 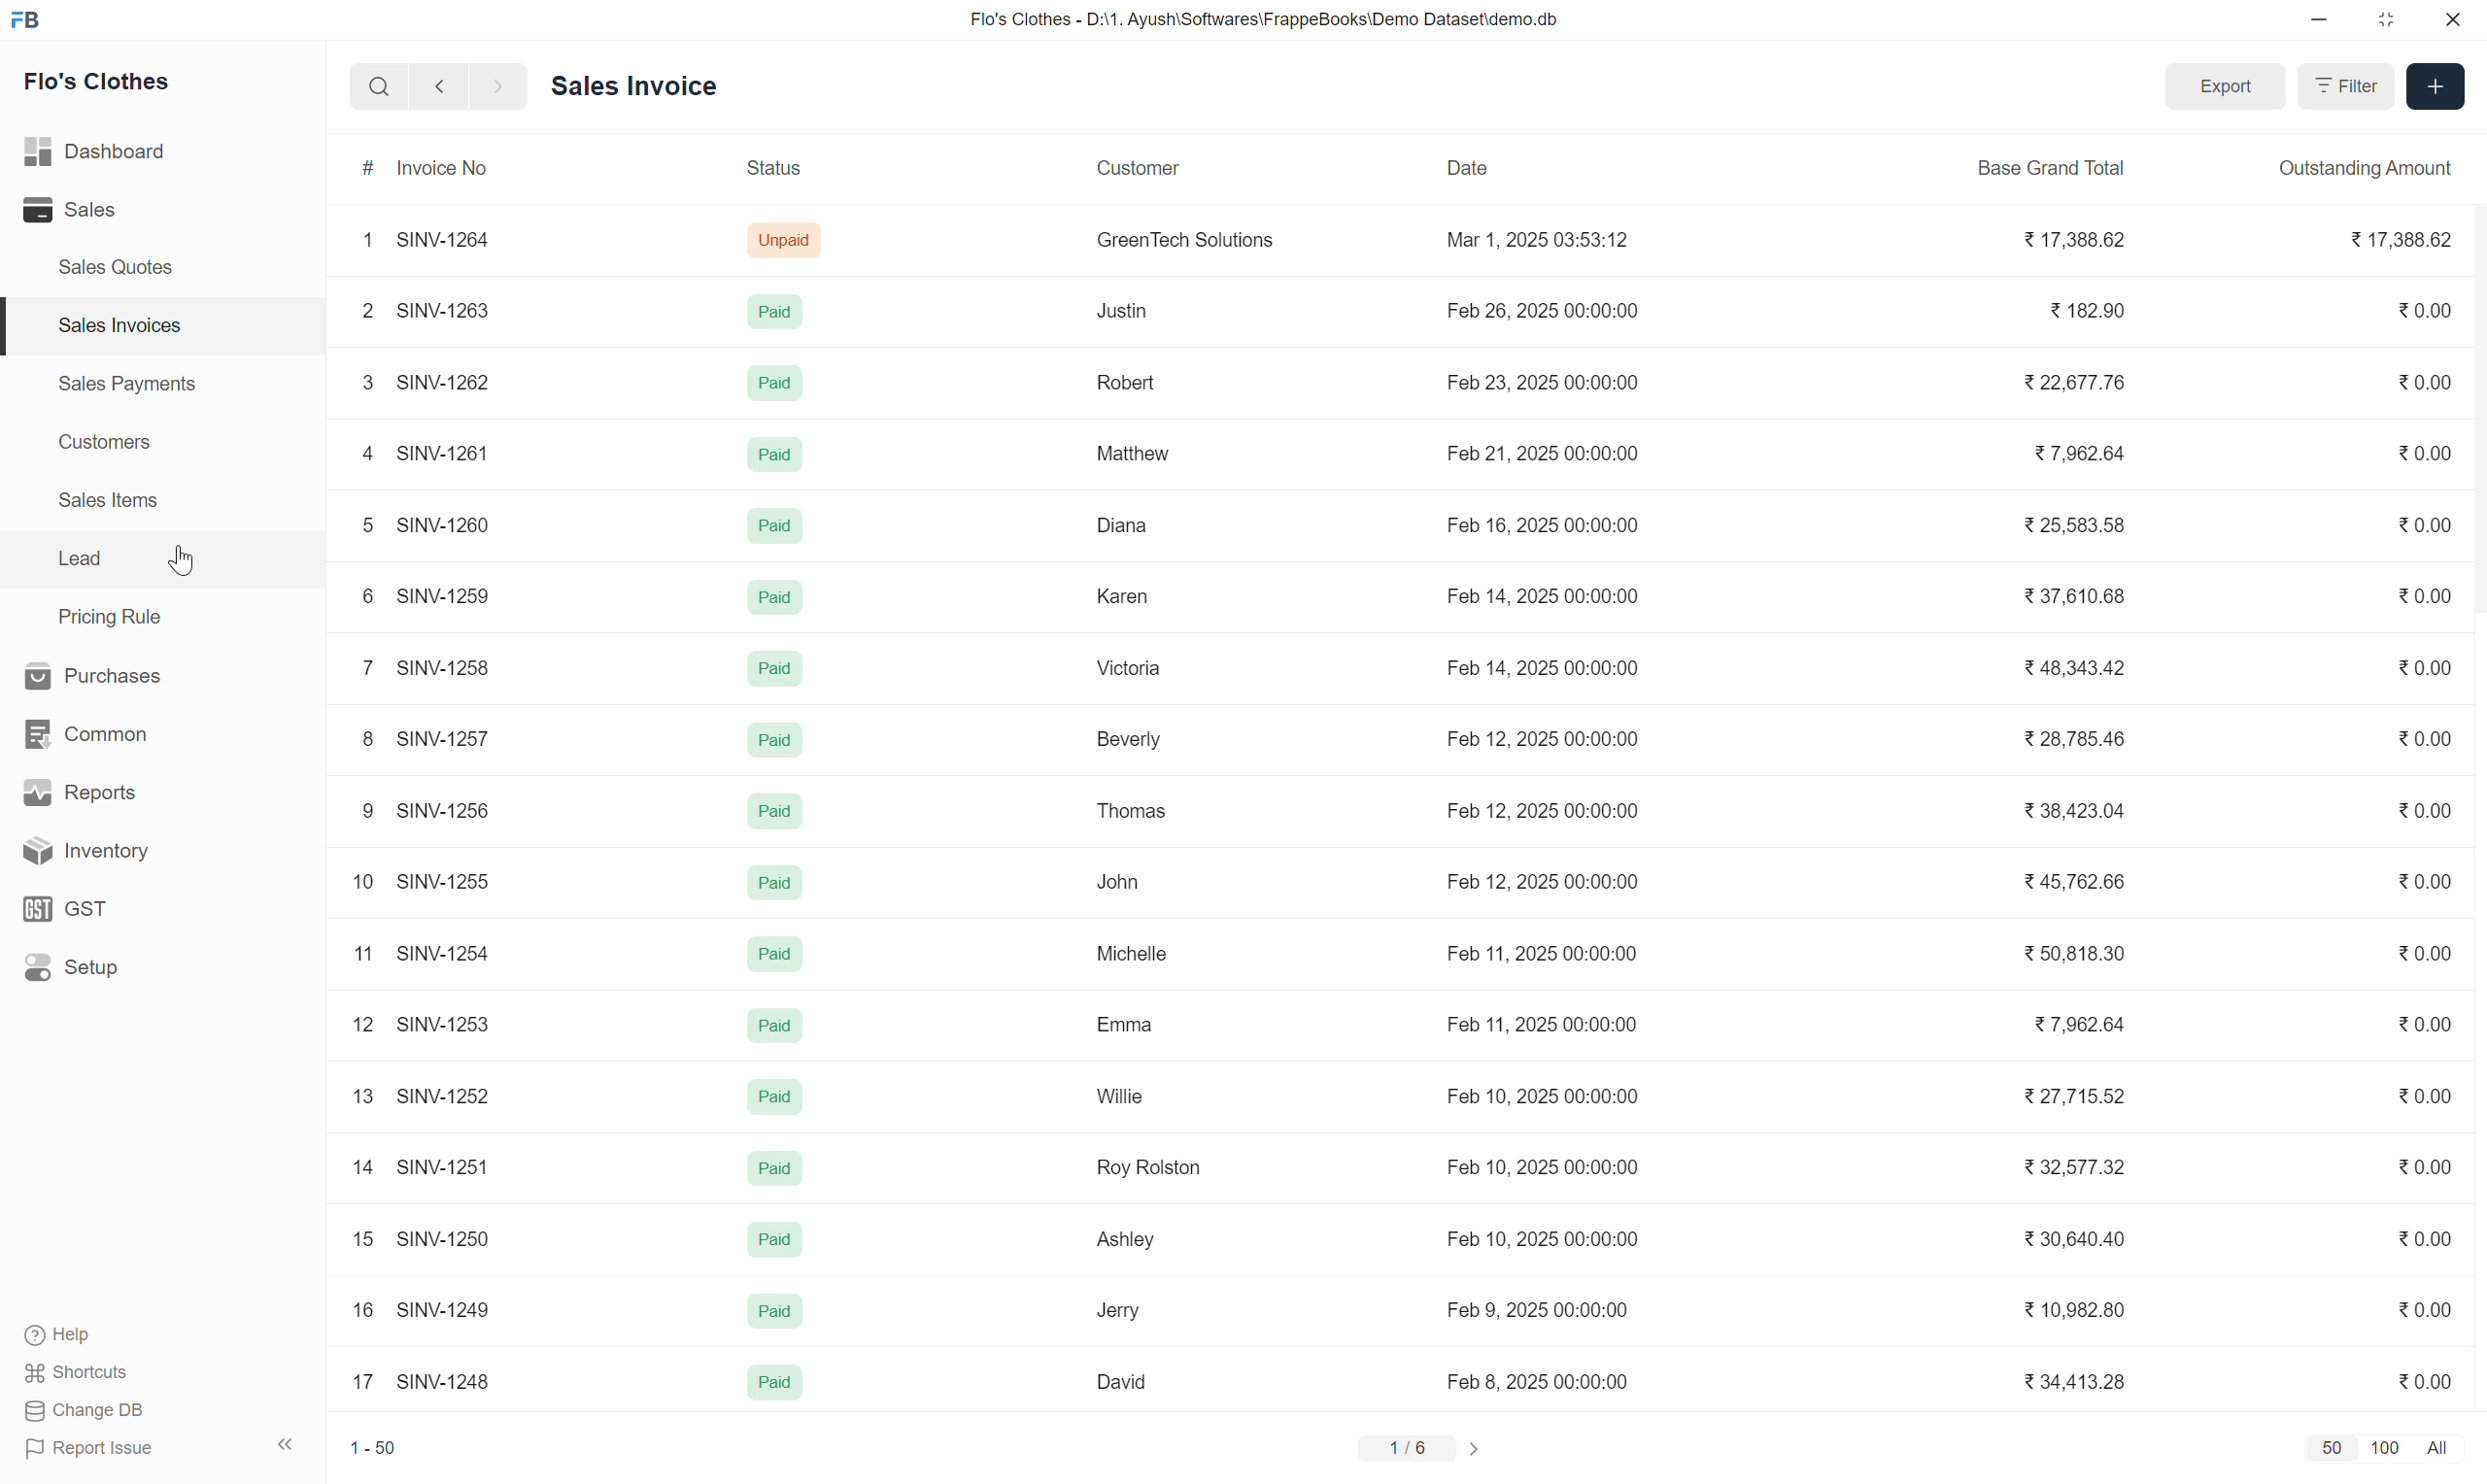 What do you see at coordinates (1116, 1382) in the screenshot?
I see `David` at bounding box center [1116, 1382].